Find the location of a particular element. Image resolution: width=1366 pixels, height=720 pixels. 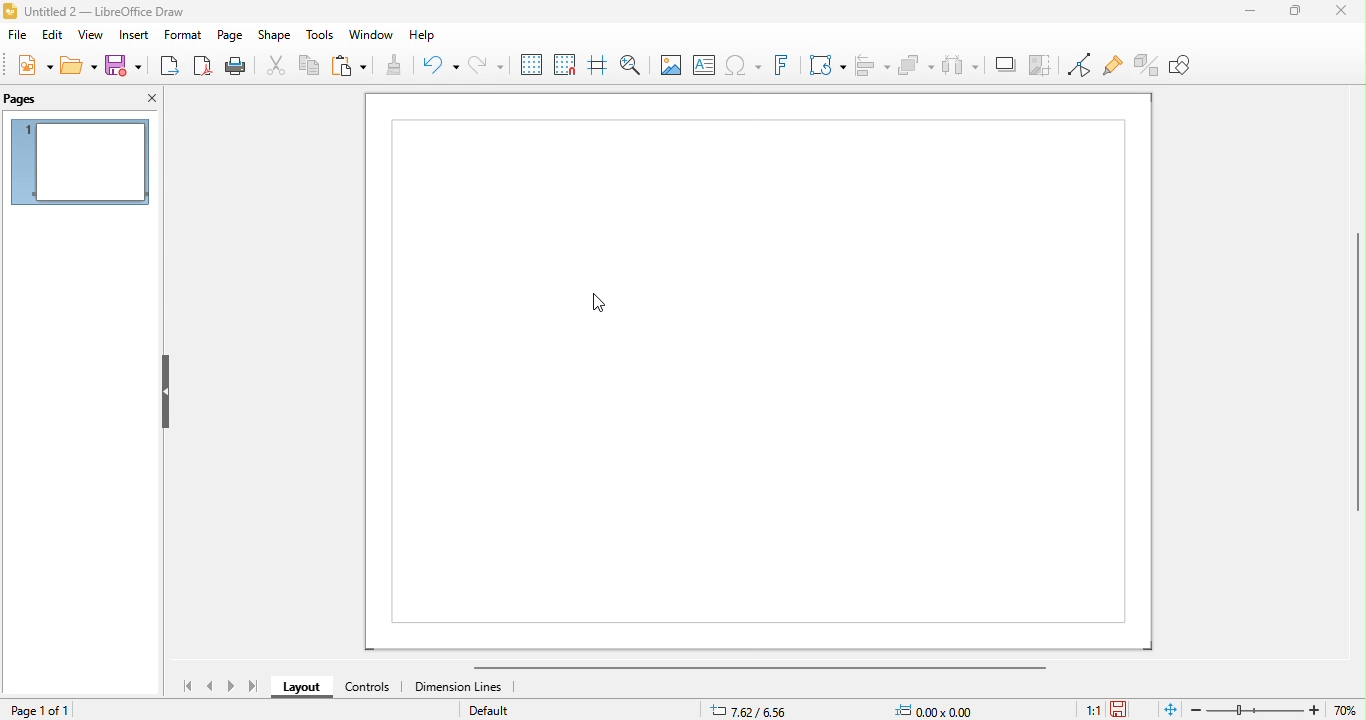

export as pdf is located at coordinates (204, 66).